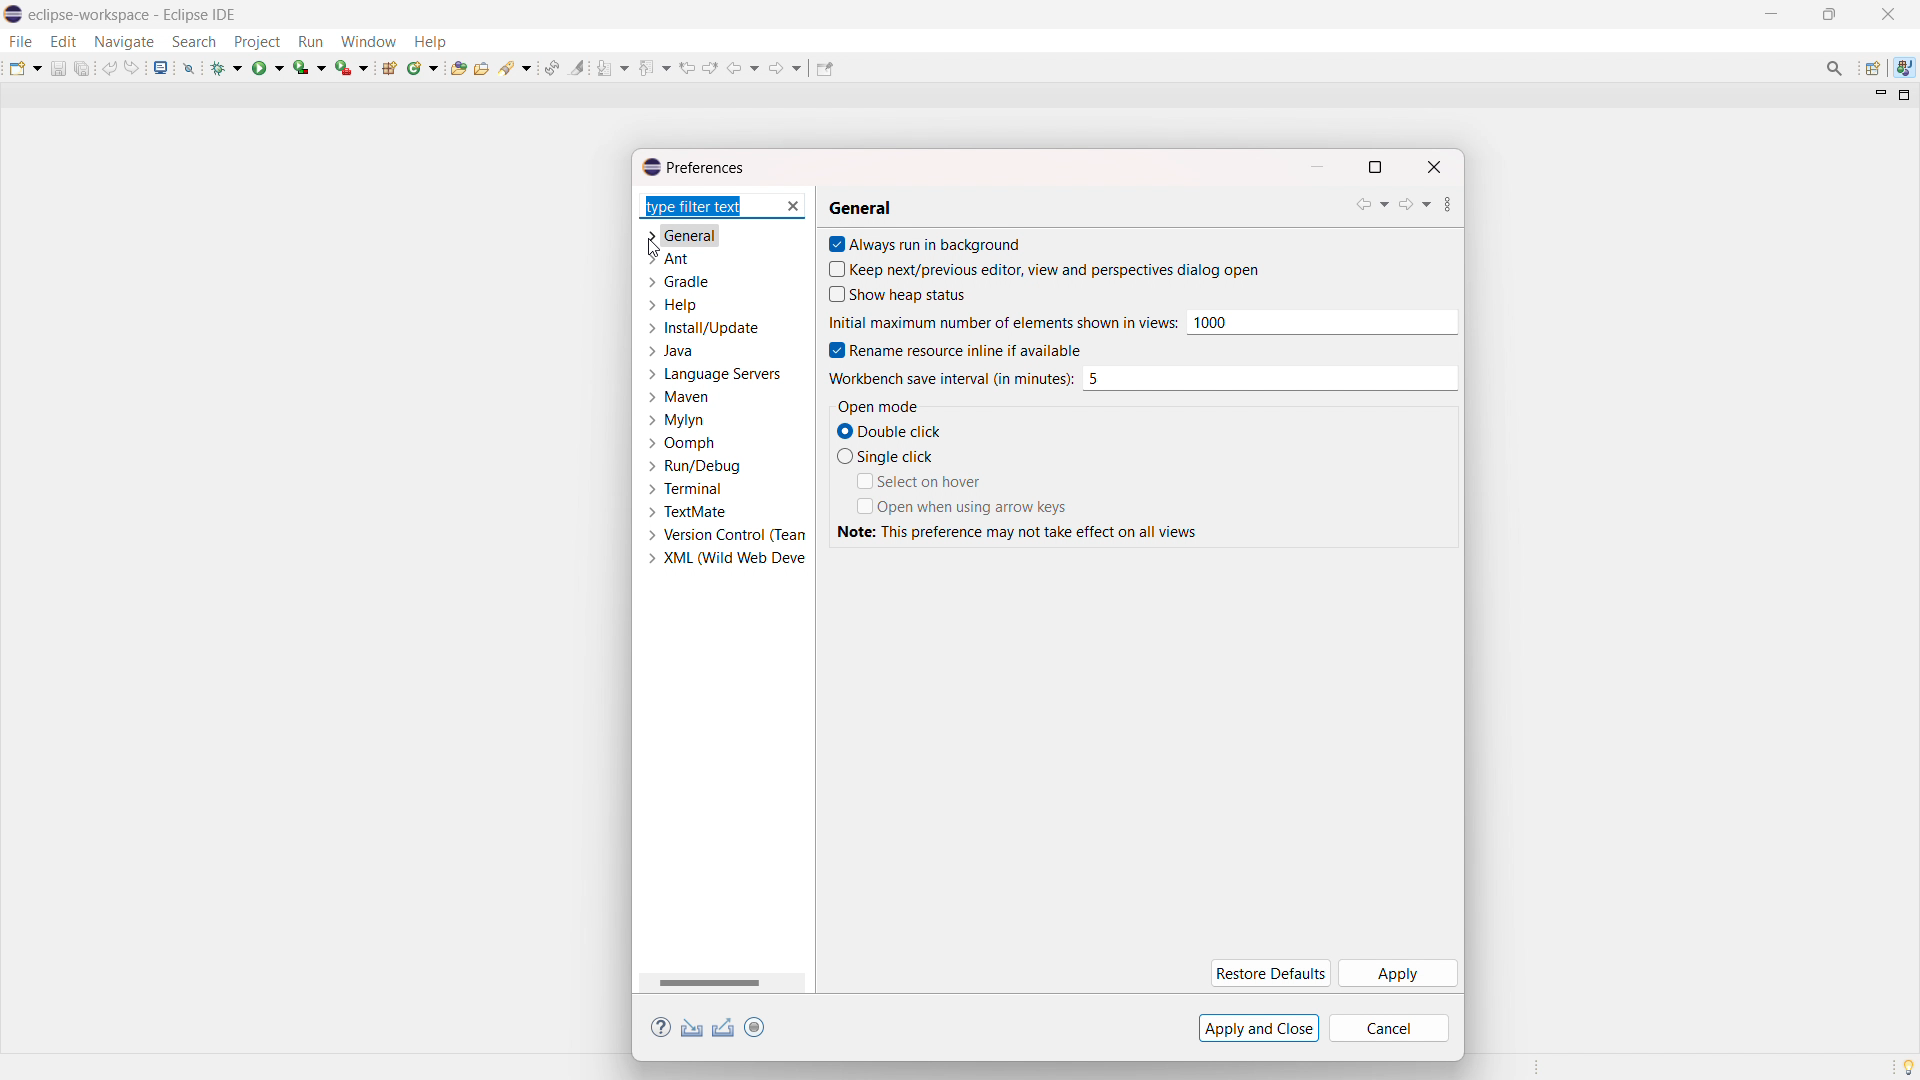 This screenshot has width=1920, height=1080. What do you see at coordinates (661, 1028) in the screenshot?
I see `help` at bounding box center [661, 1028].